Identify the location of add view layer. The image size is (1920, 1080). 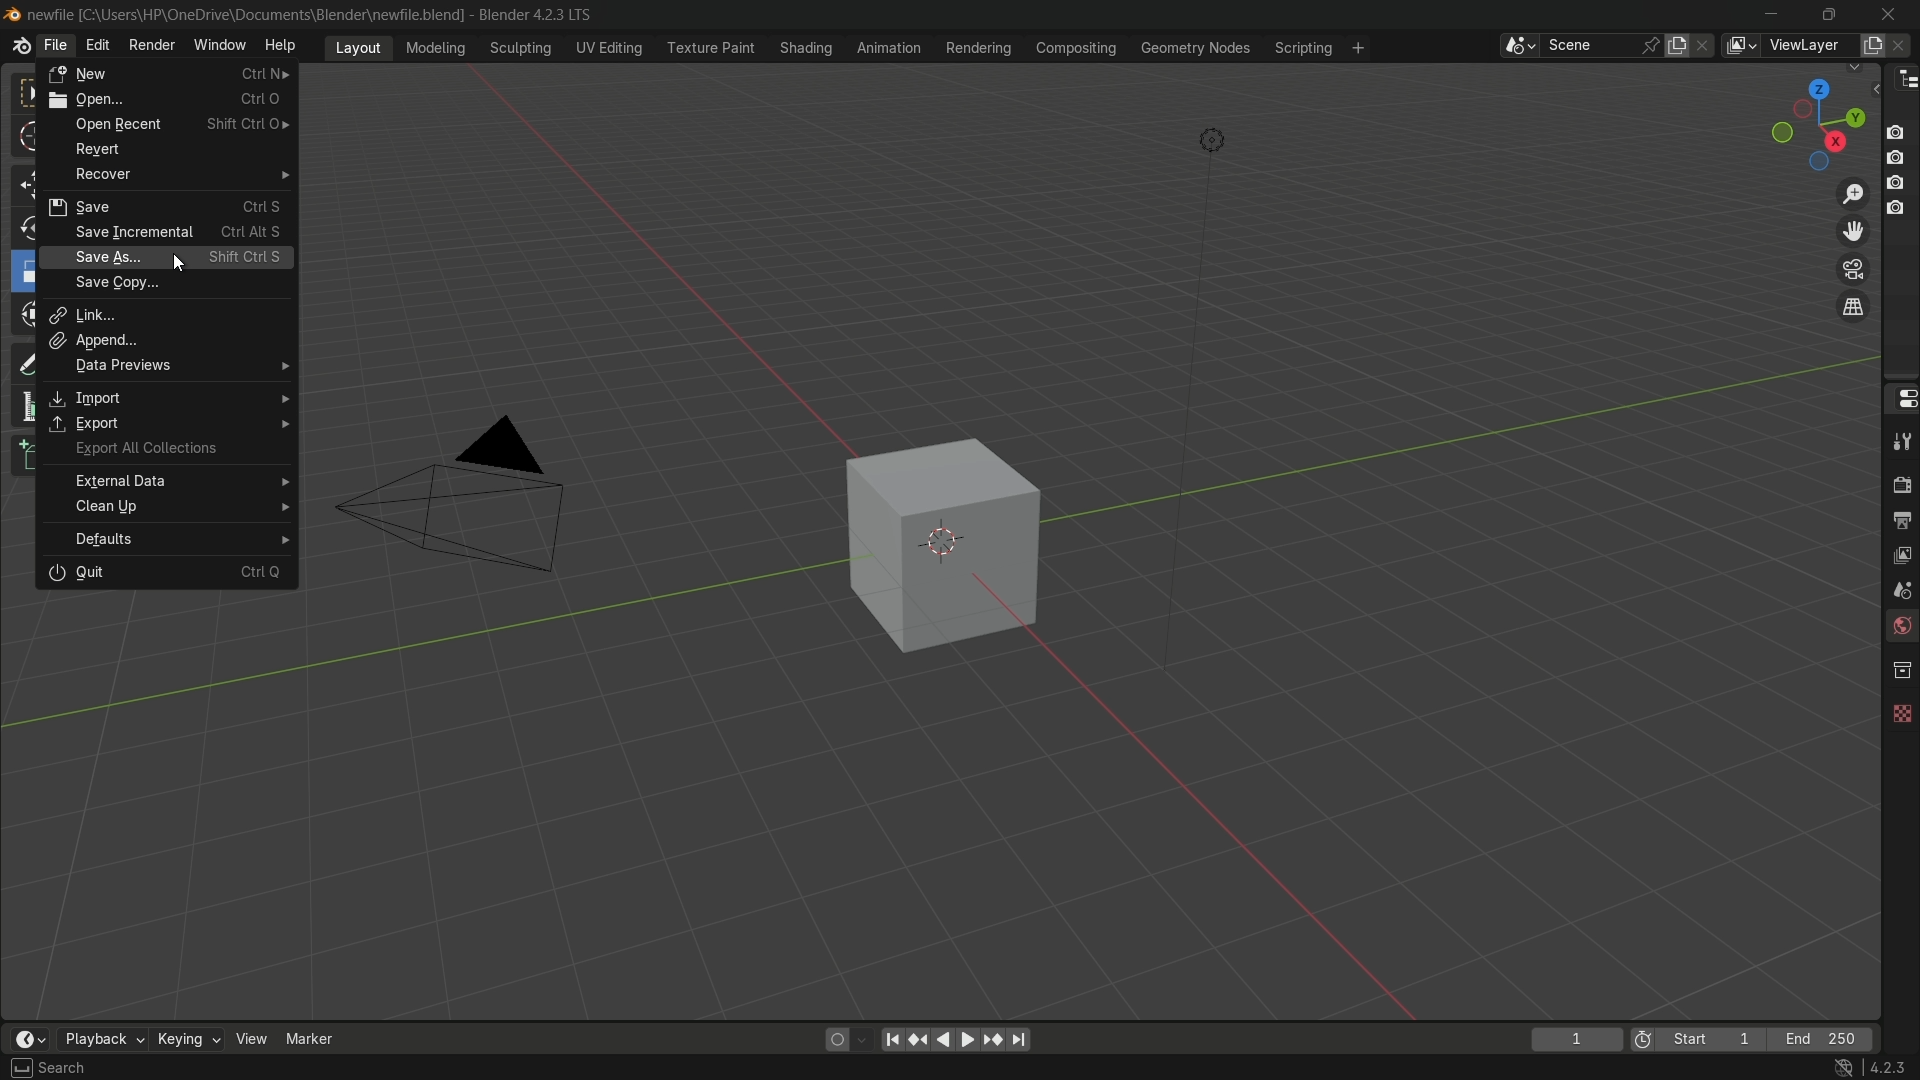
(1870, 44).